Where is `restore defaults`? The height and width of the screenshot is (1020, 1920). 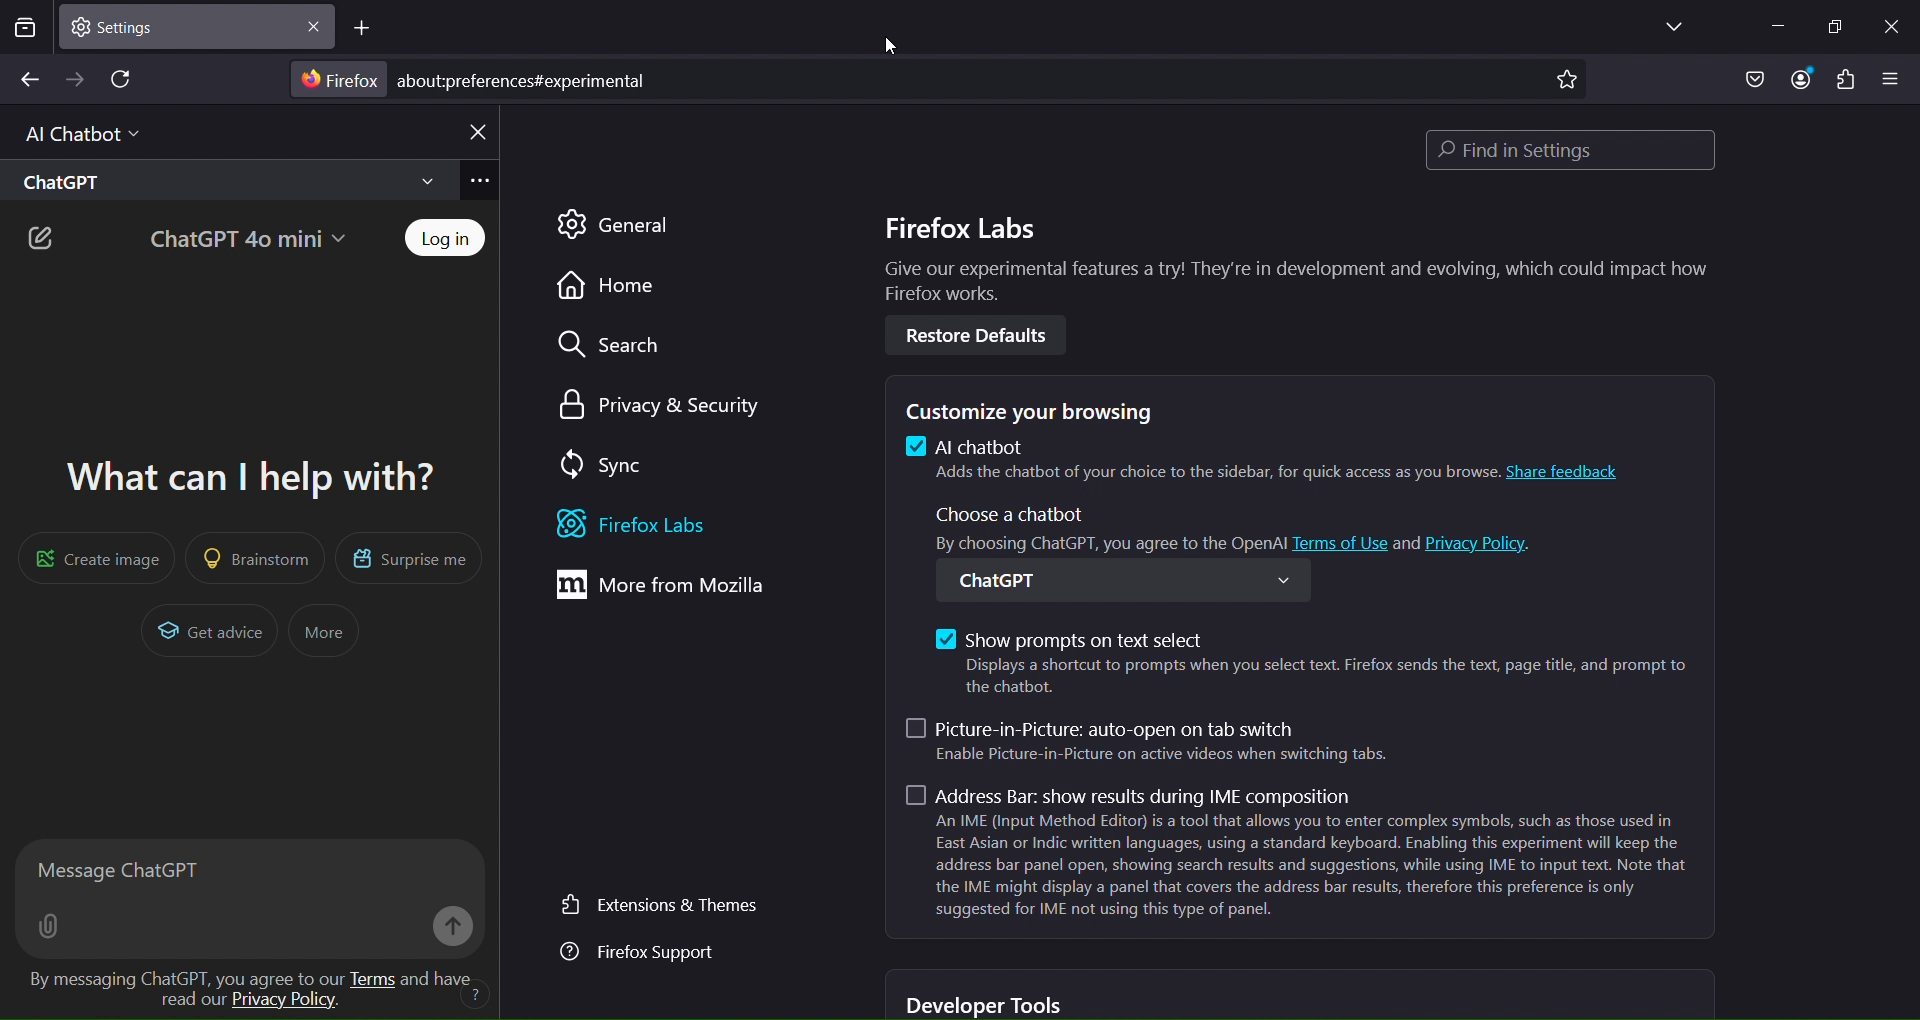 restore defaults is located at coordinates (985, 335).